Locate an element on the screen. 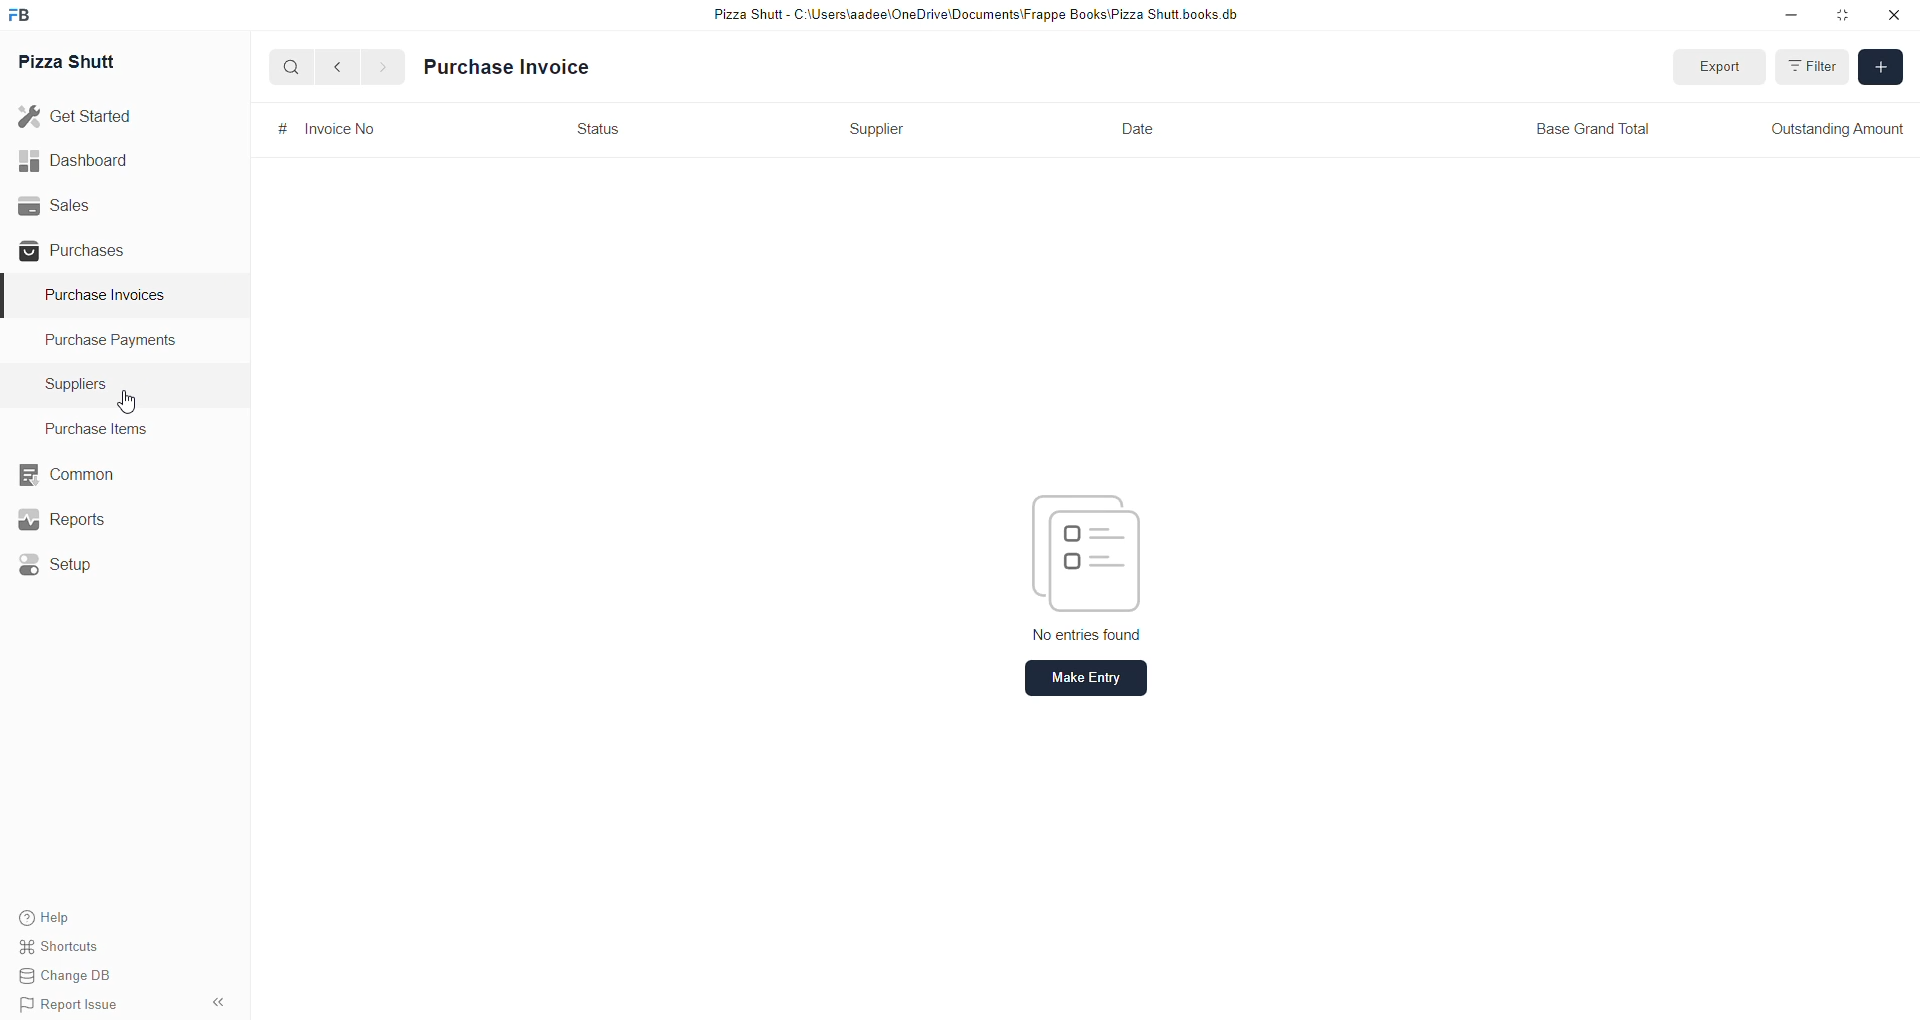 The width and height of the screenshot is (1920, 1020). Purchase Items is located at coordinates (103, 428).